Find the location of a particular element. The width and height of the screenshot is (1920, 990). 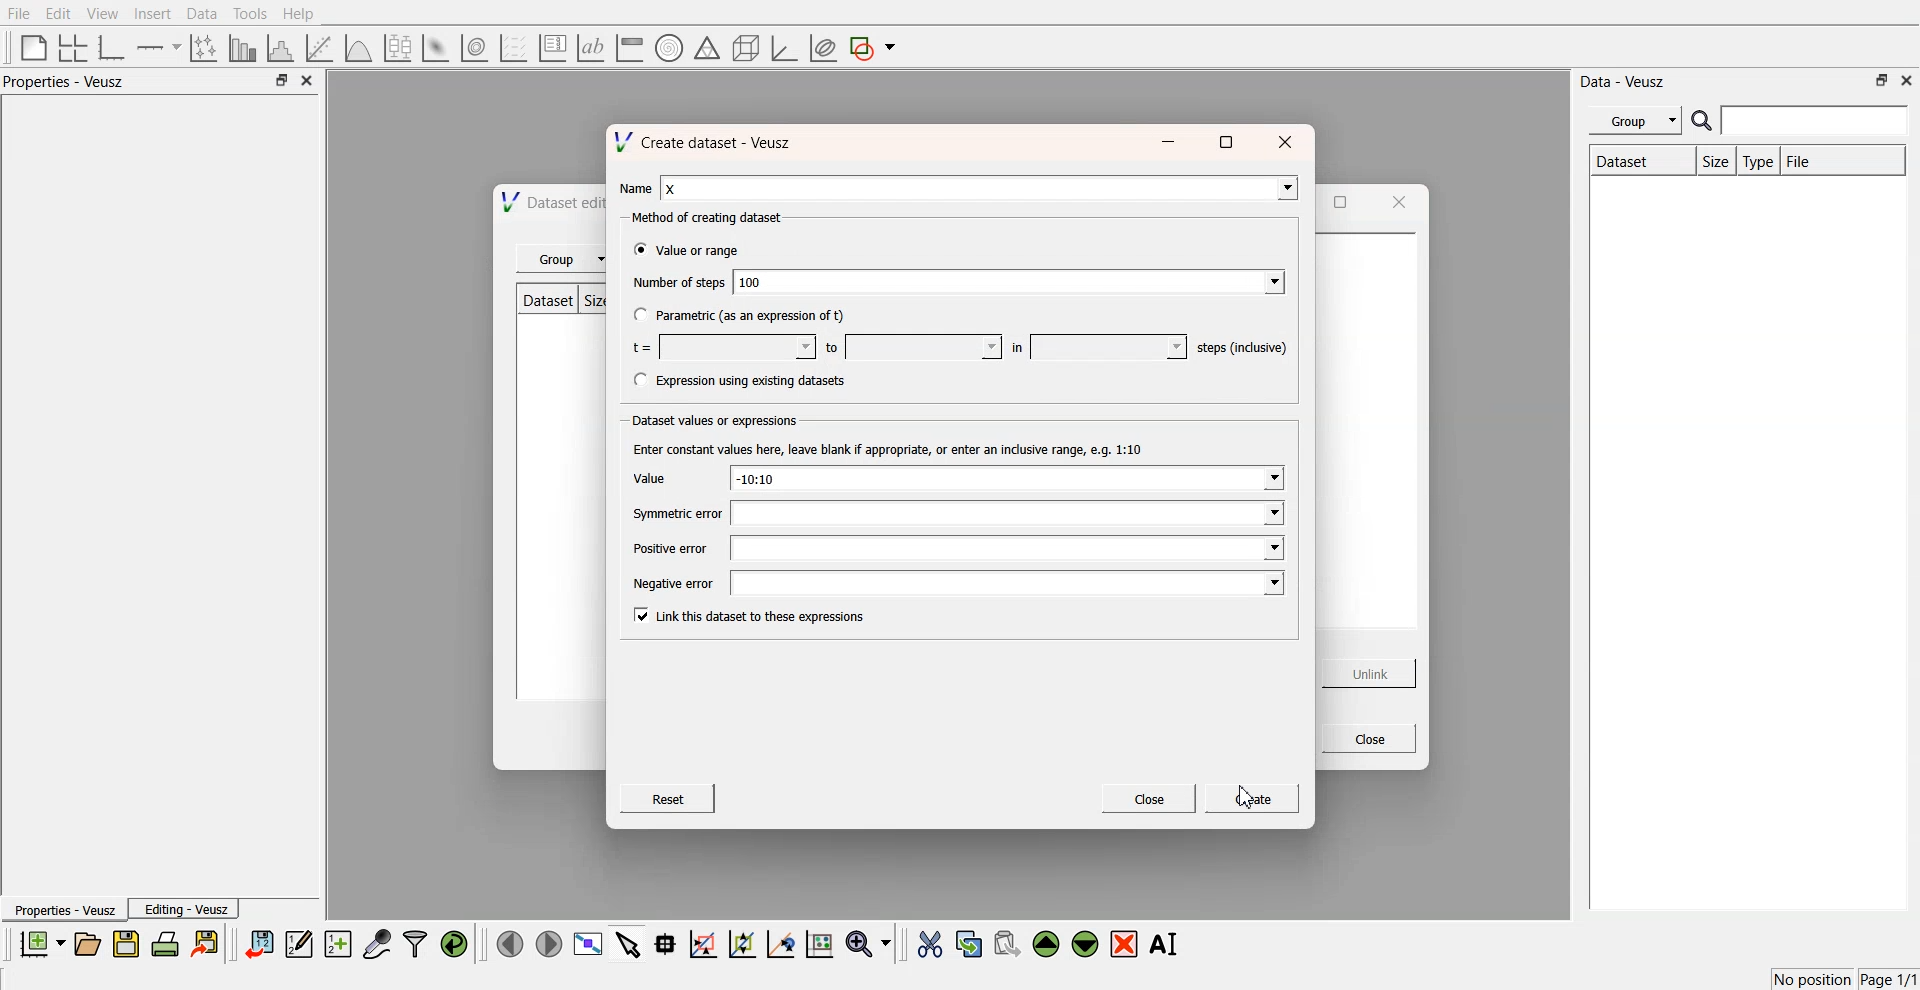

checkbox is located at coordinates (639, 615).